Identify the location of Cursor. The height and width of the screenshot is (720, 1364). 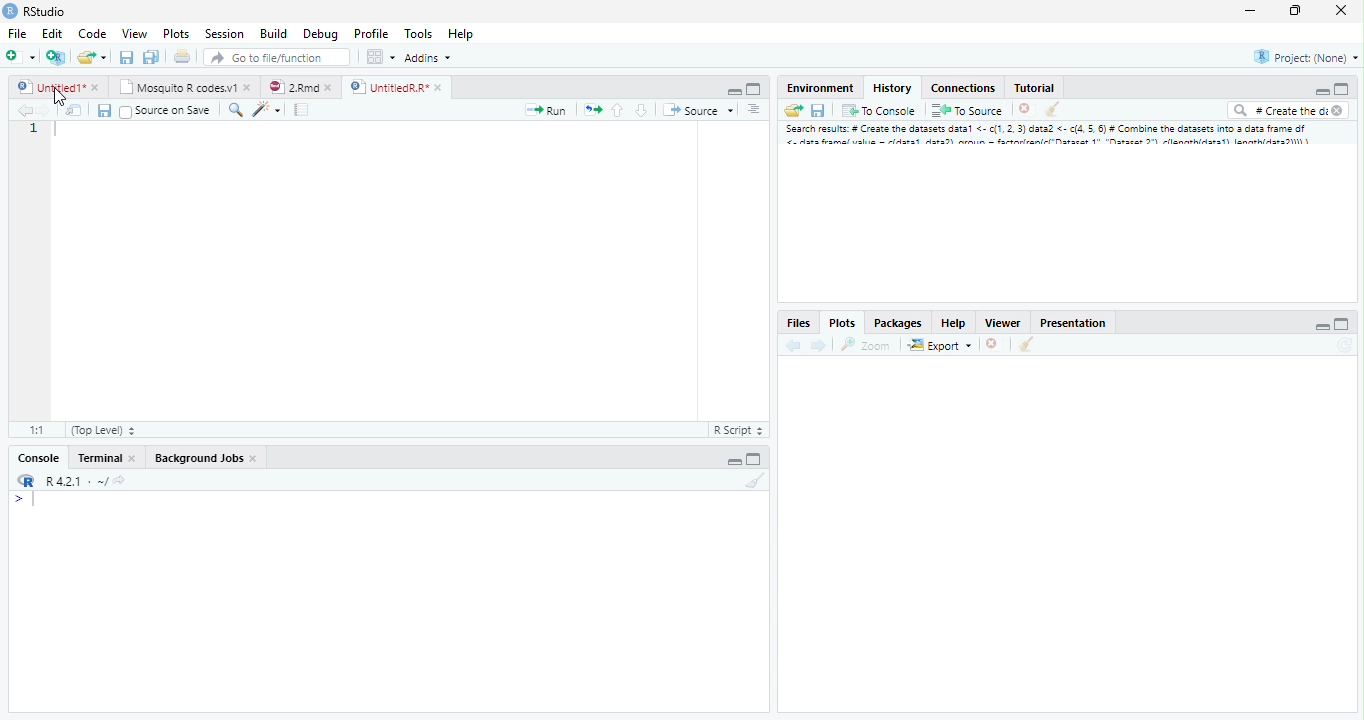
(59, 95).